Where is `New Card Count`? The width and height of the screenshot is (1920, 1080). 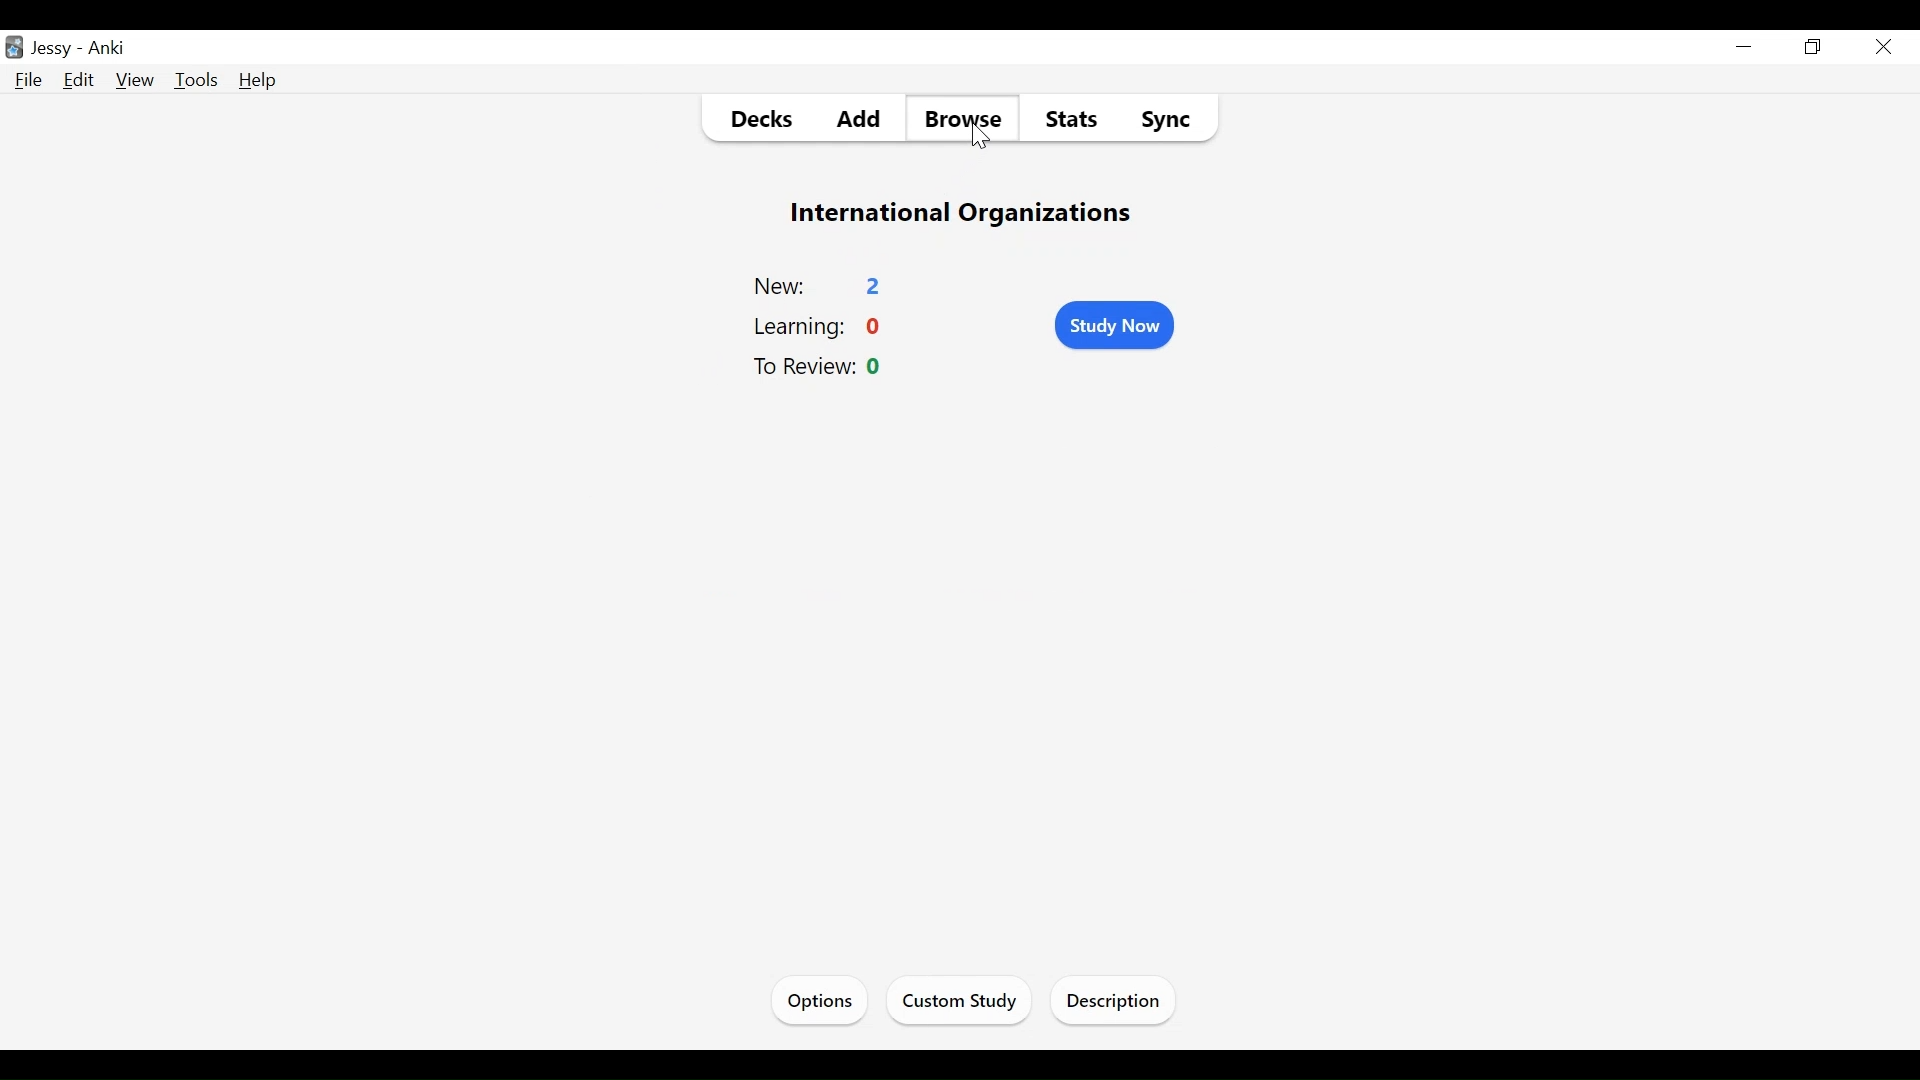 New Card Count is located at coordinates (820, 284).